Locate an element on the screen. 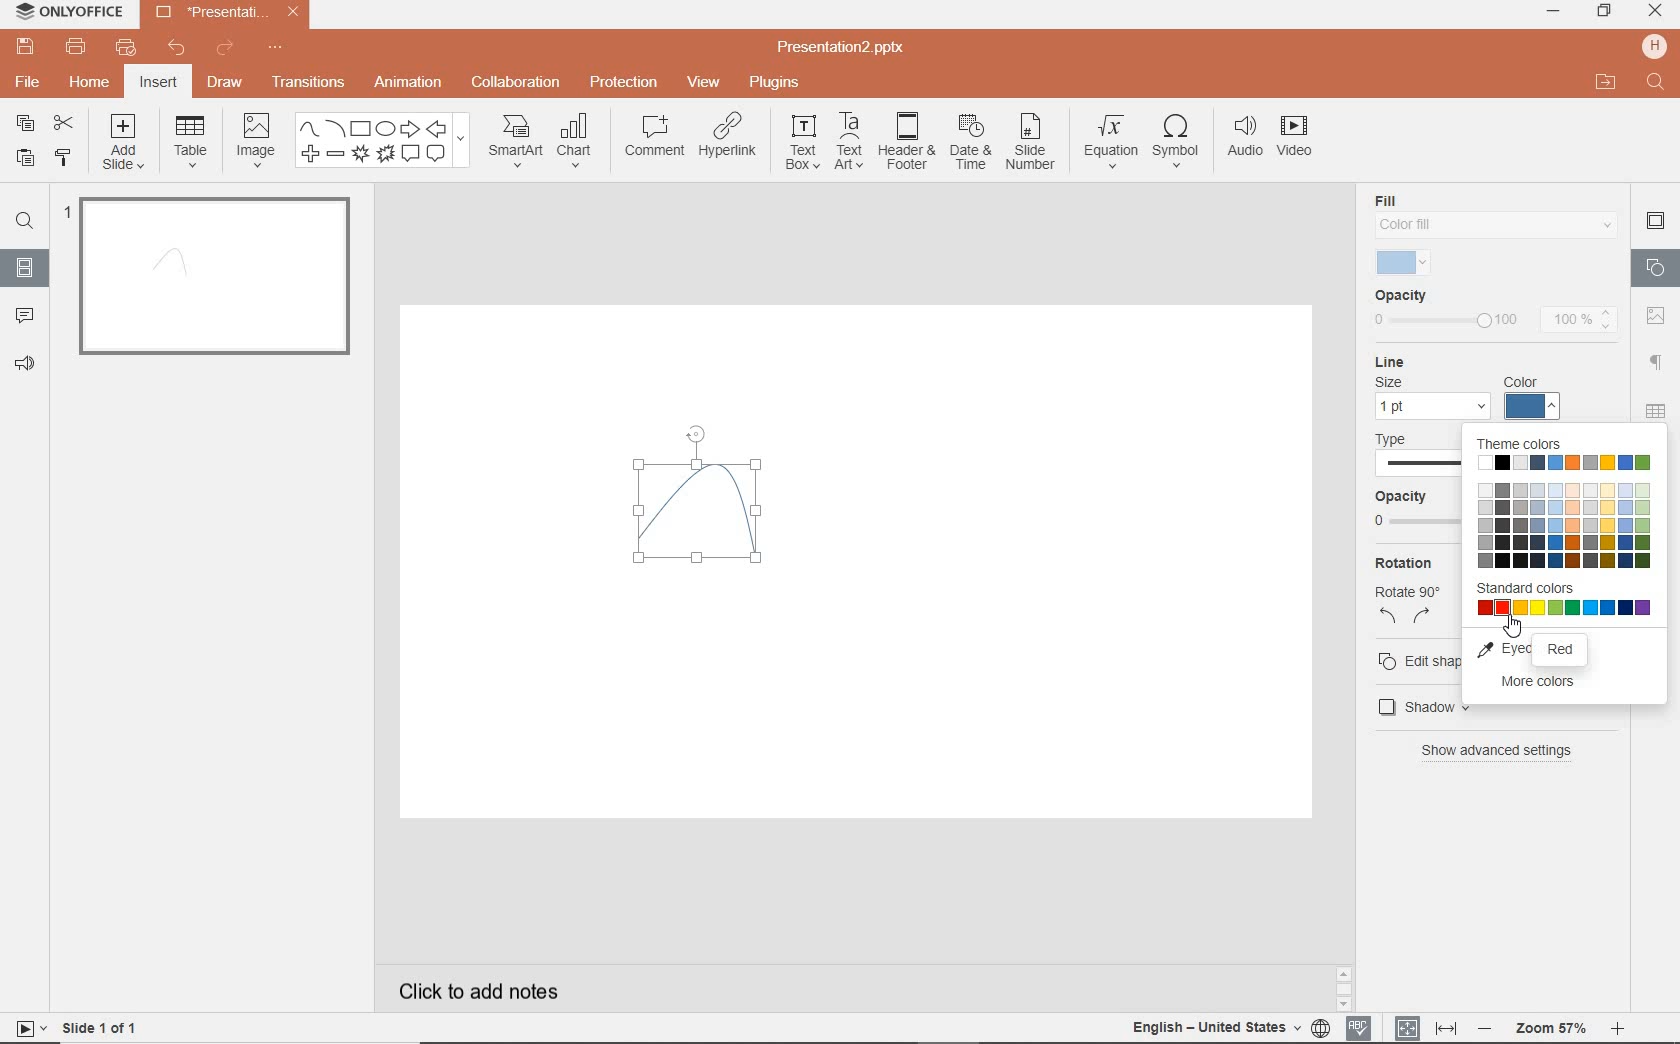 Image resolution: width=1680 pixels, height=1044 pixels. PROTECTION is located at coordinates (624, 82).